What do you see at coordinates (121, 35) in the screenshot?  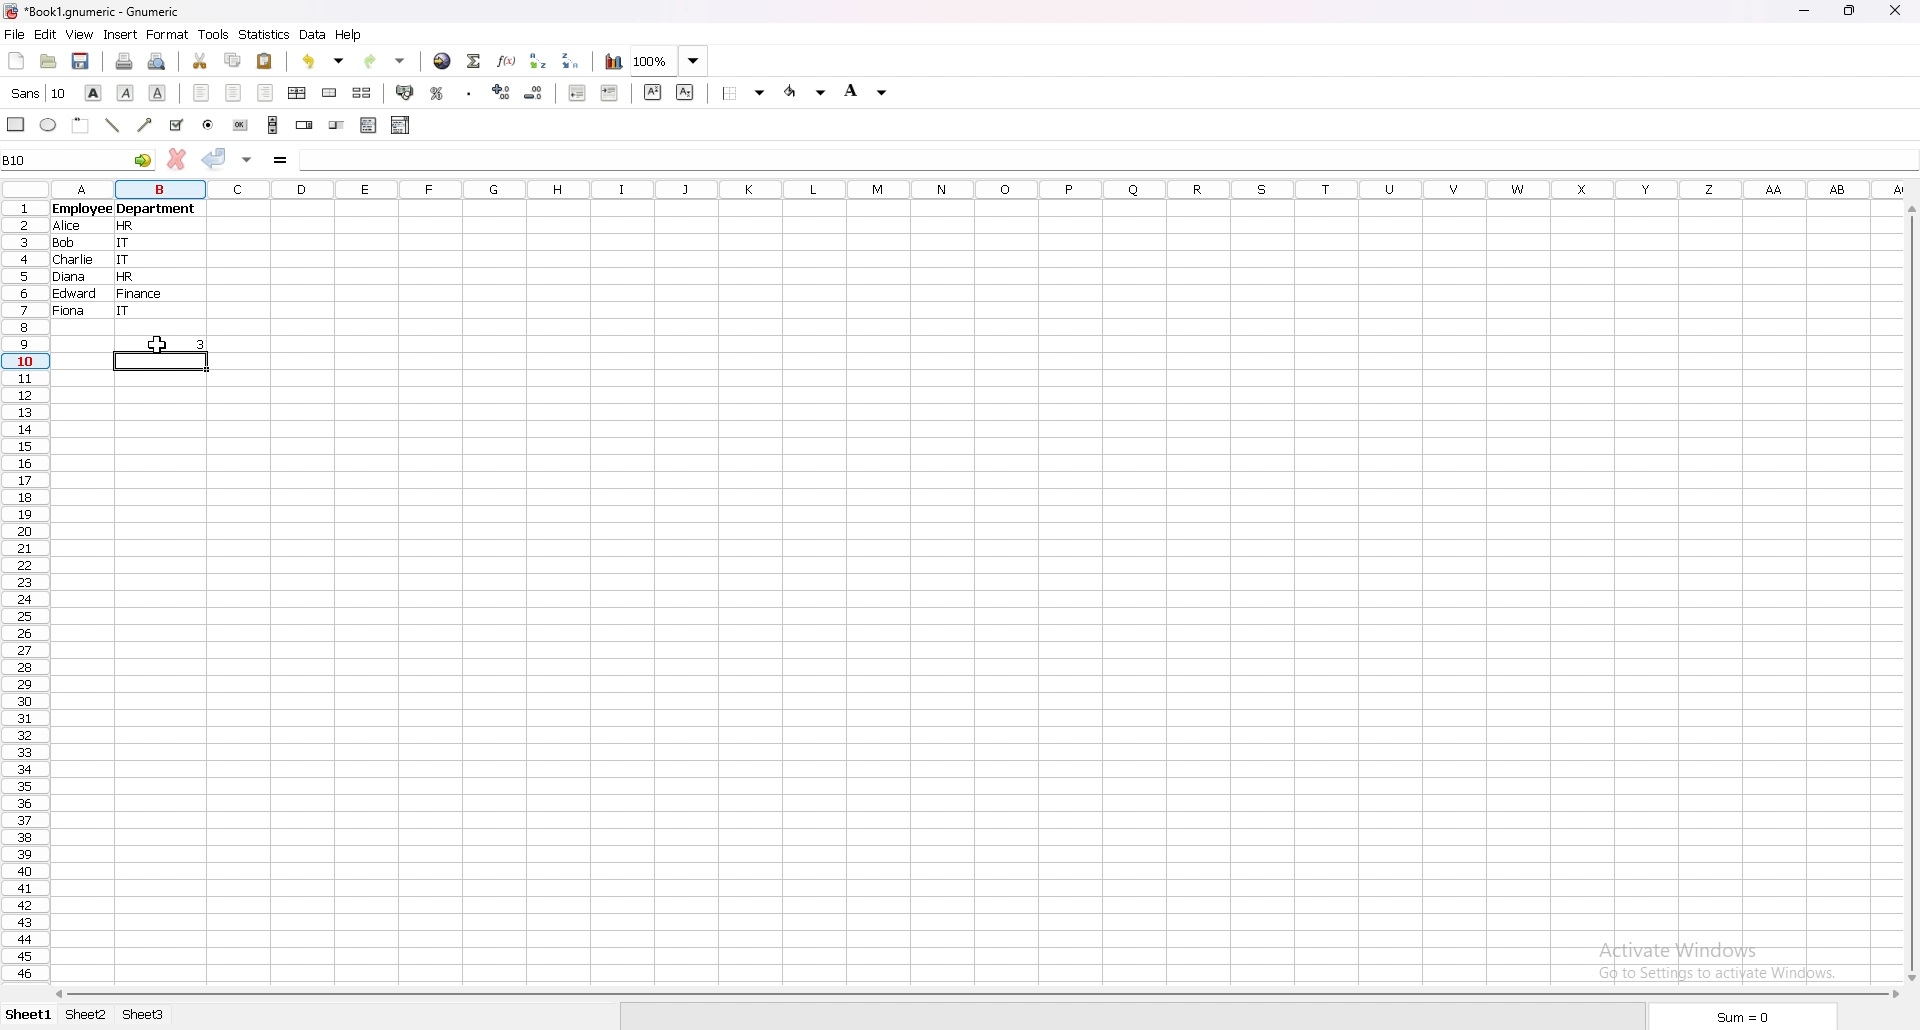 I see `insert` at bounding box center [121, 35].